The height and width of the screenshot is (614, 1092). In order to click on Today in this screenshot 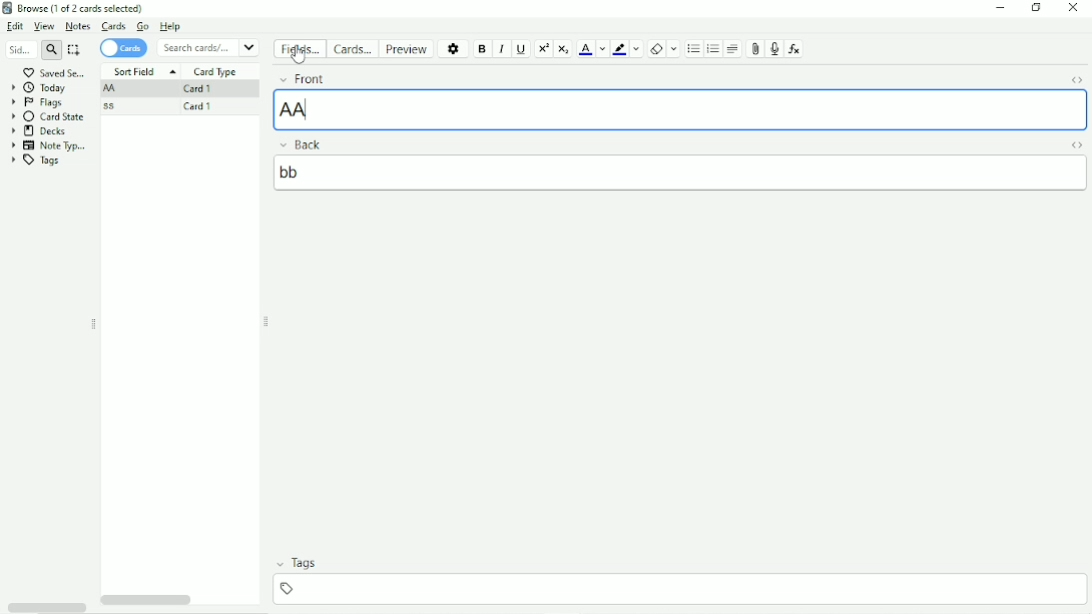, I will do `click(39, 88)`.